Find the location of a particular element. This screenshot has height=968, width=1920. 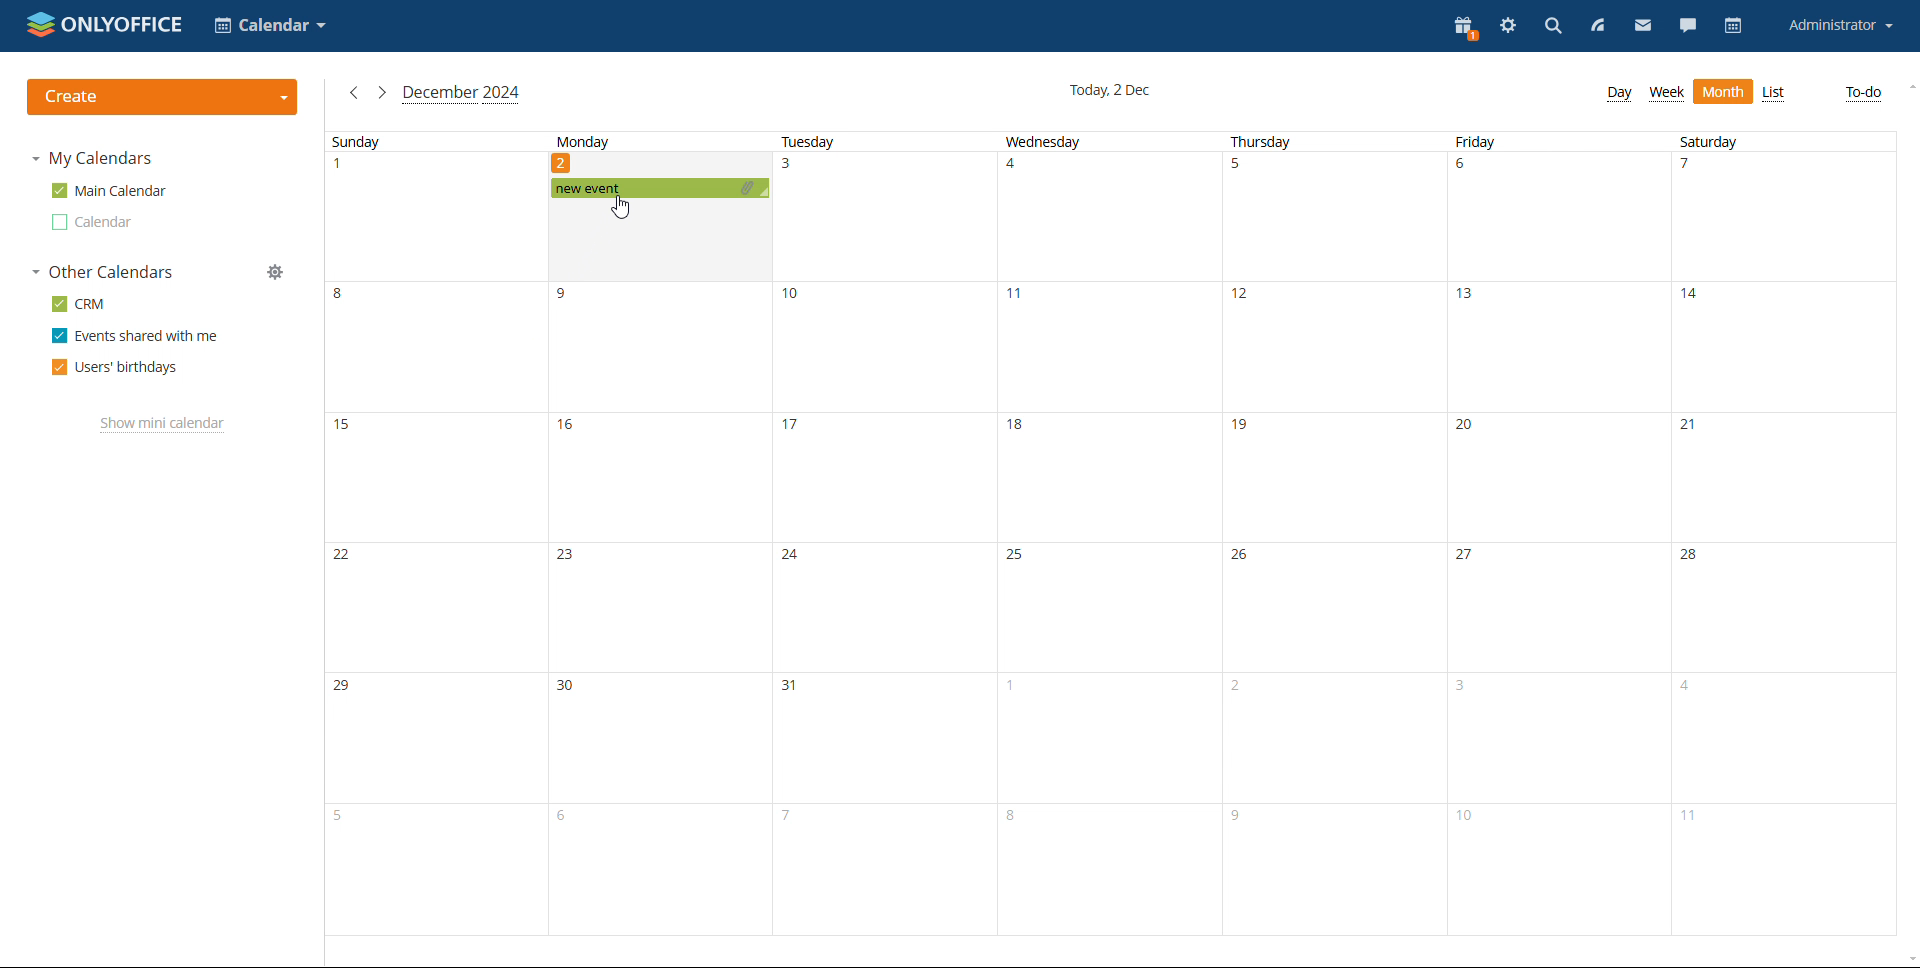

my calendars is located at coordinates (90, 159).